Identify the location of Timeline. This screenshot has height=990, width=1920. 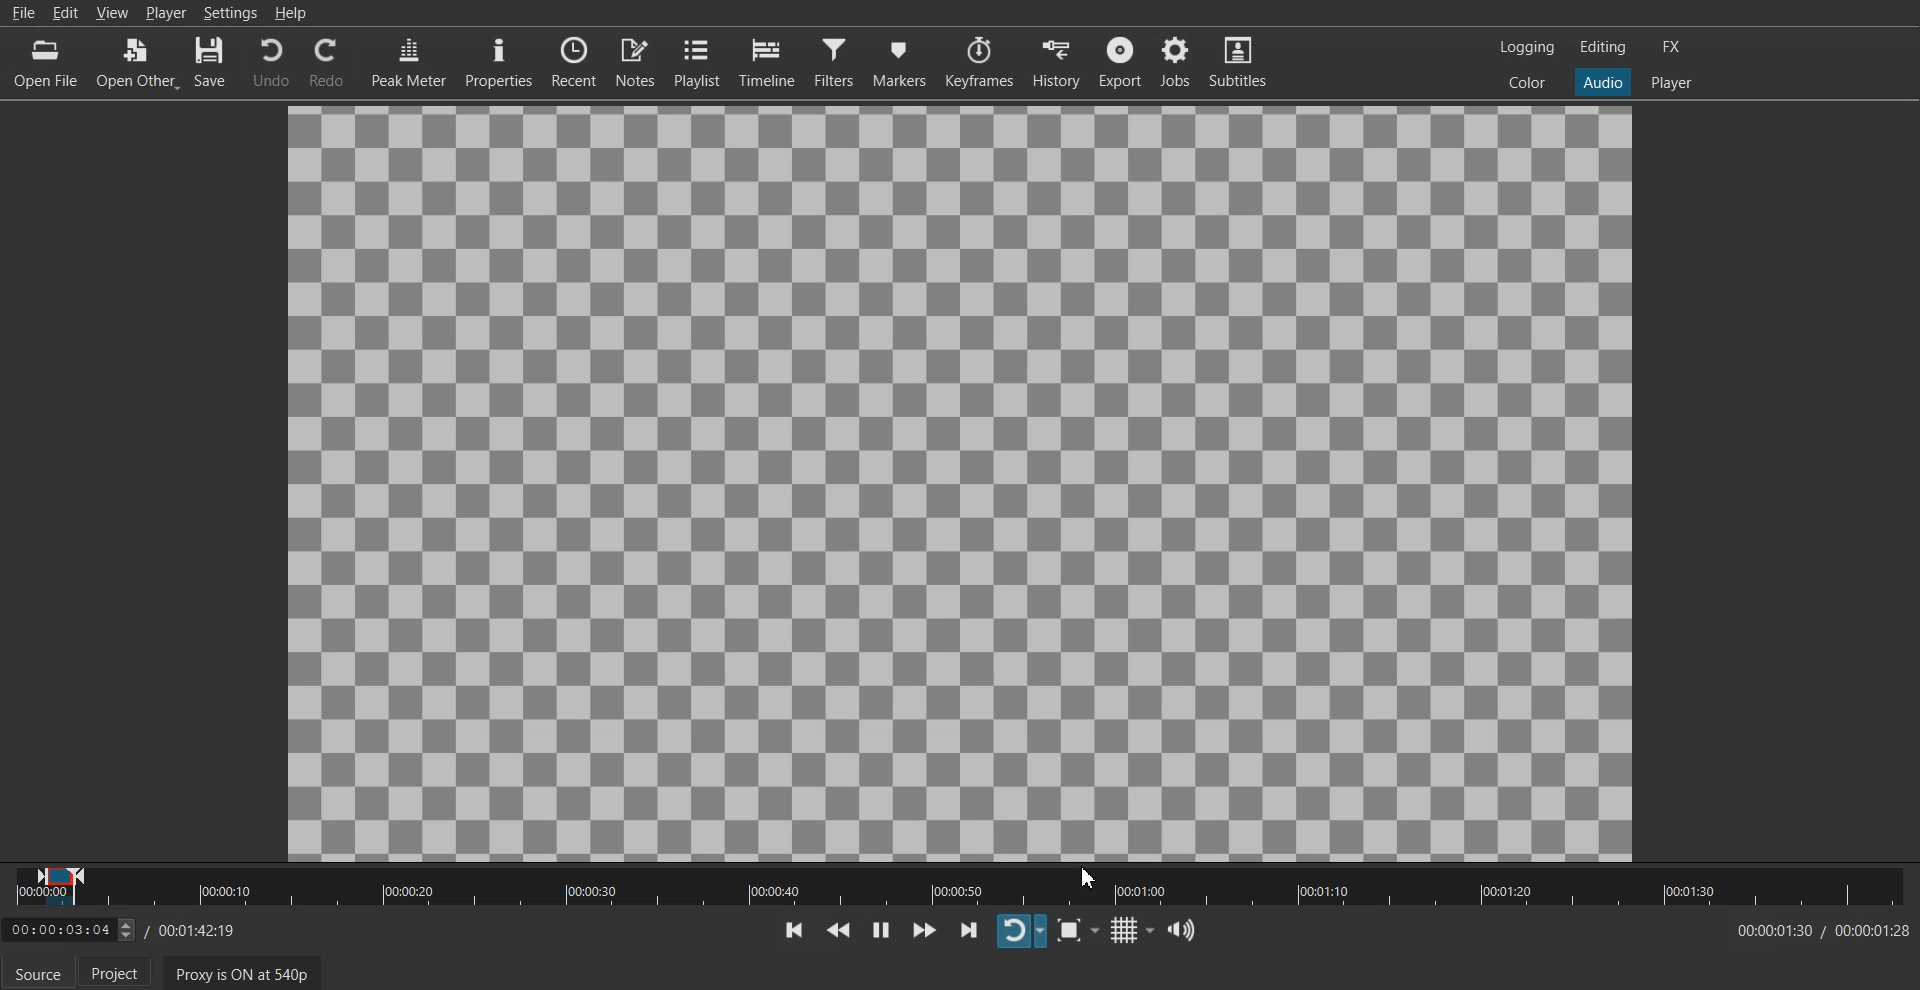
(766, 62).